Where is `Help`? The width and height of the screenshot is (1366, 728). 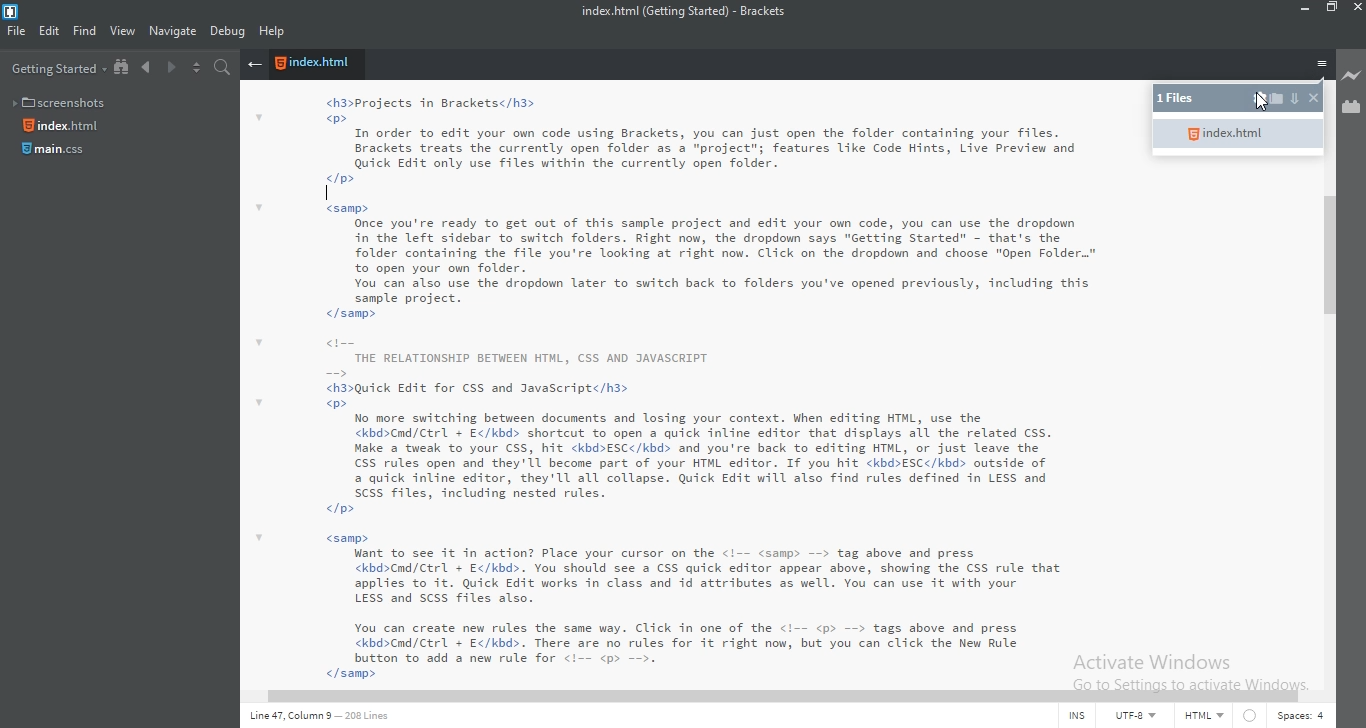
Help is located at coordinates (274, 33).